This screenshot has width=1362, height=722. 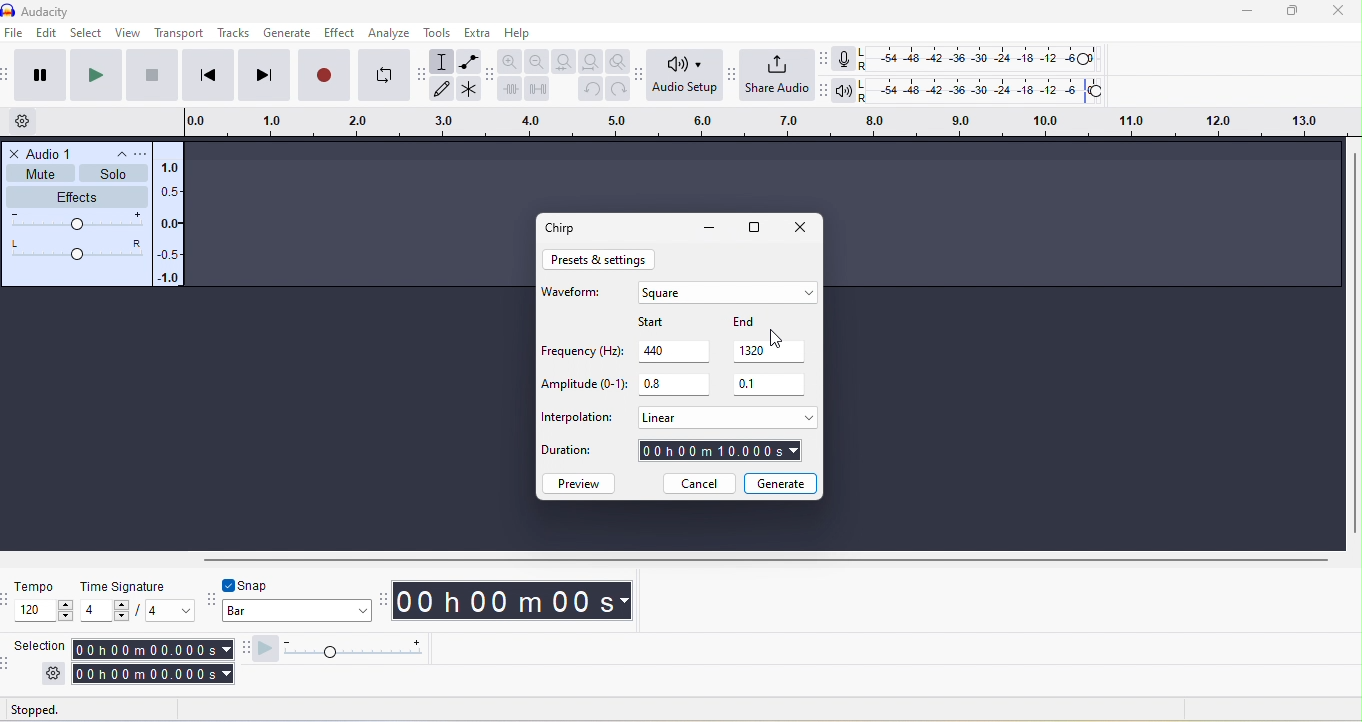 I want to click on 00 h 00 m 00.000 s, so click(x=151, y=662).